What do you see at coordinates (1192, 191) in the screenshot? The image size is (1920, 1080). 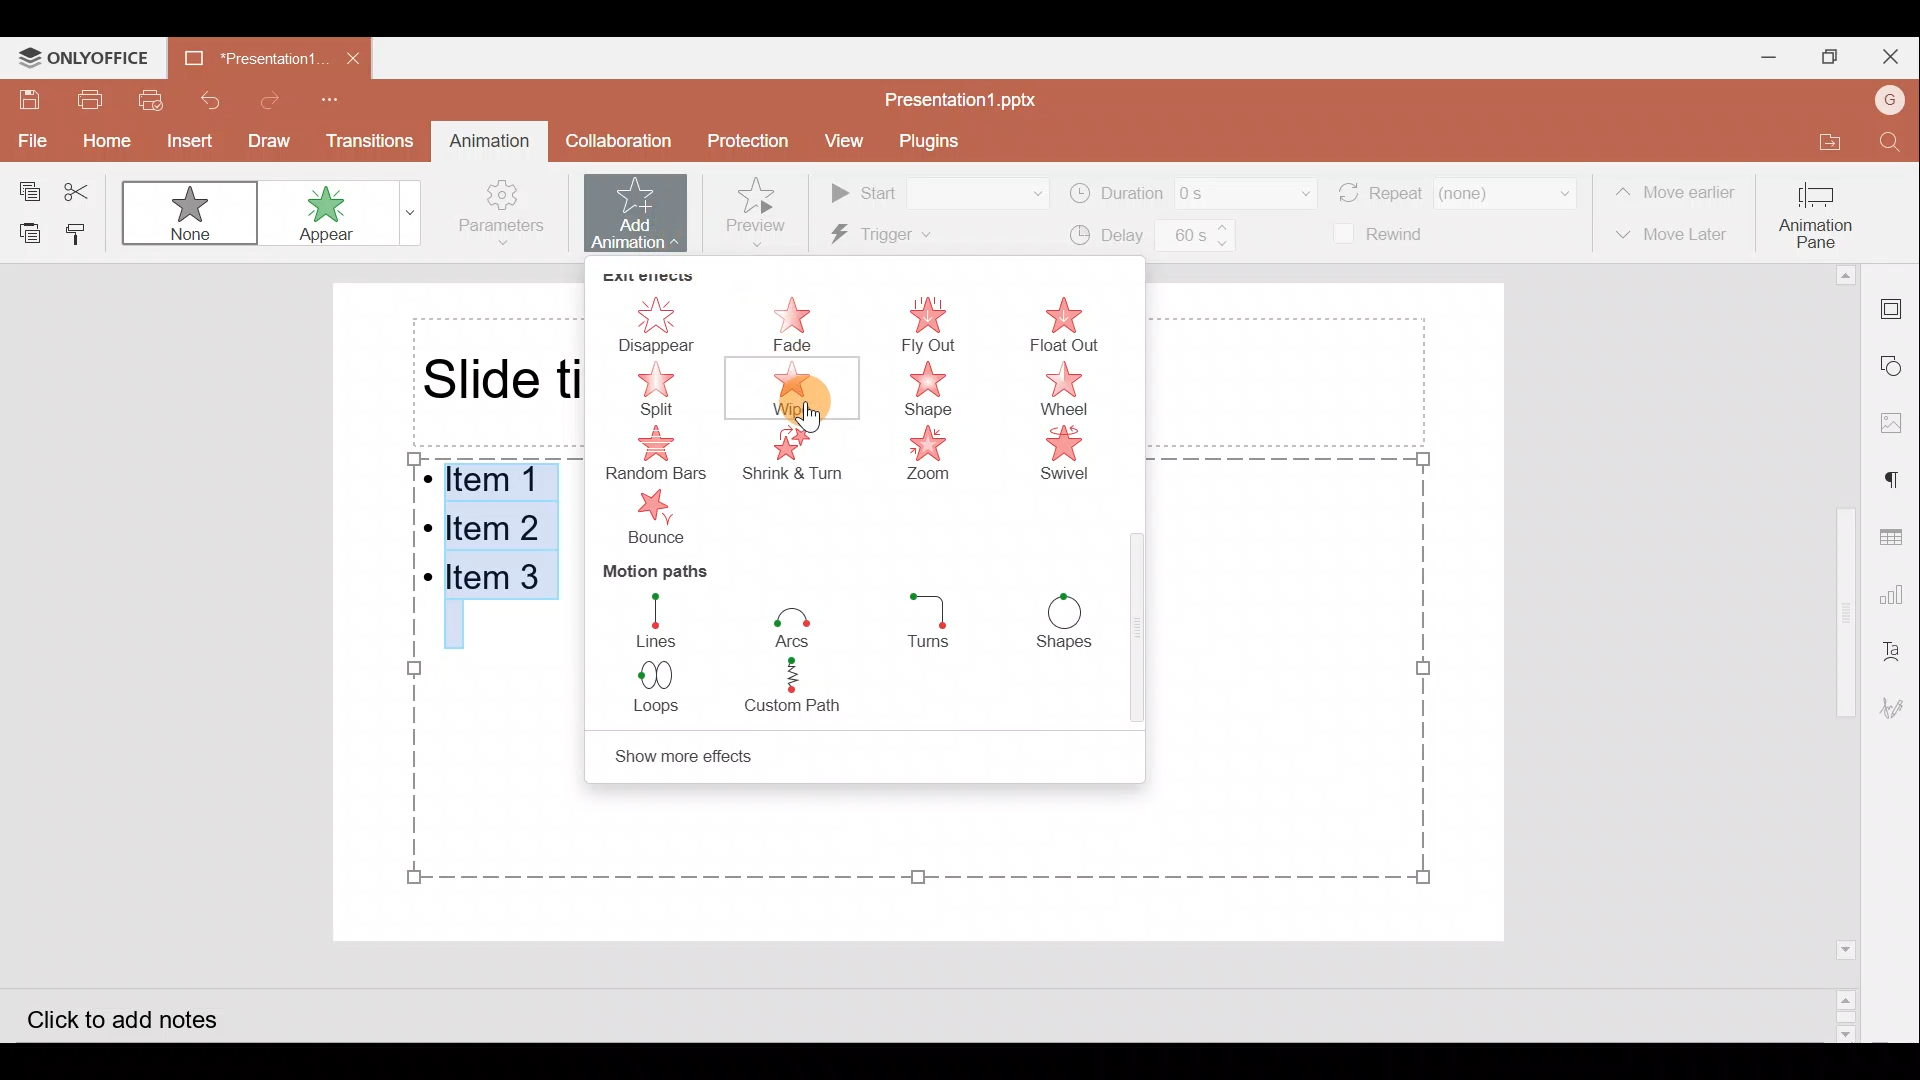 I see `Duration` at bounding box center [1192, 191].